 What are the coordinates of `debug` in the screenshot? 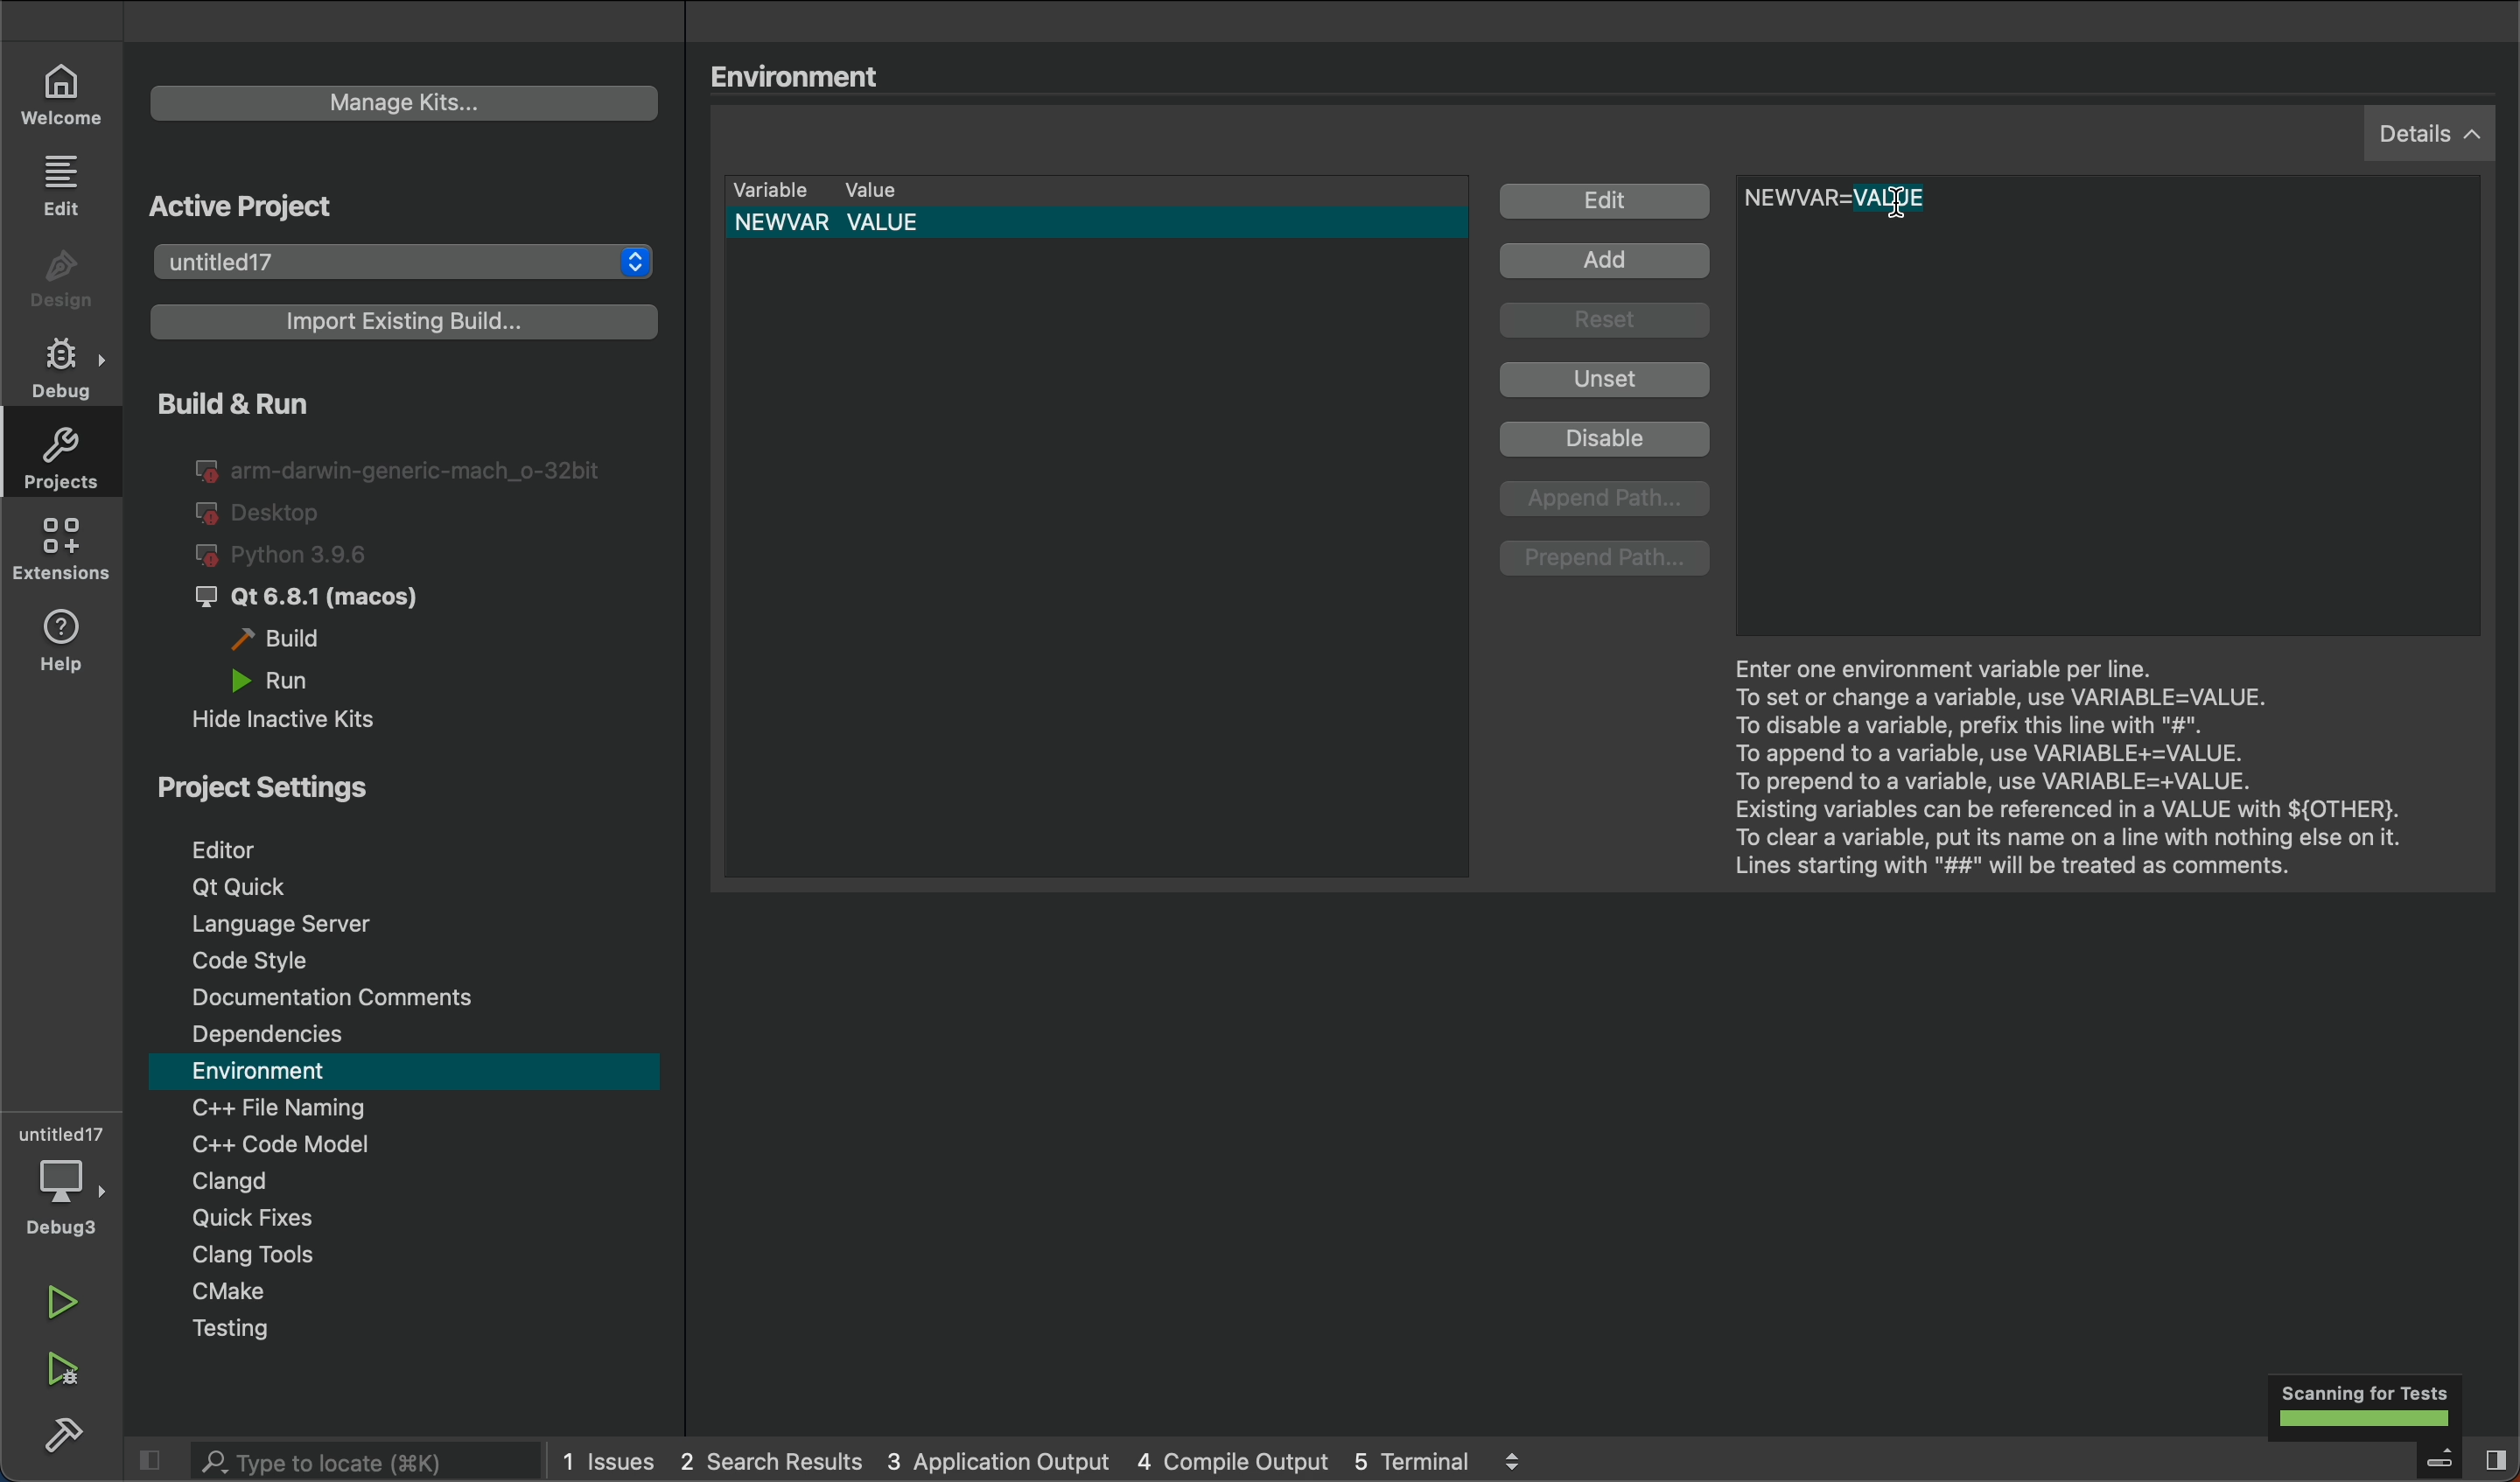 It's located at (68, 1180).